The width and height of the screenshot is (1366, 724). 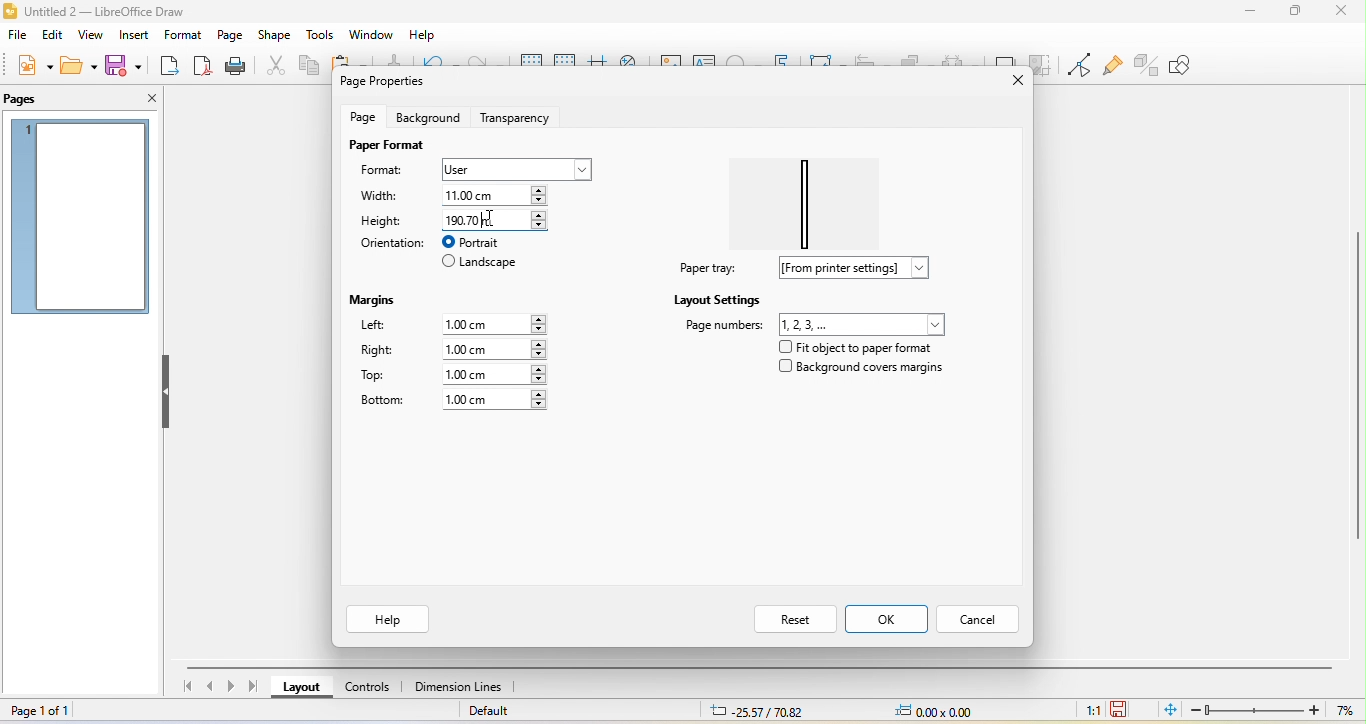 I want to click on close, so click(x=1007, y=81).